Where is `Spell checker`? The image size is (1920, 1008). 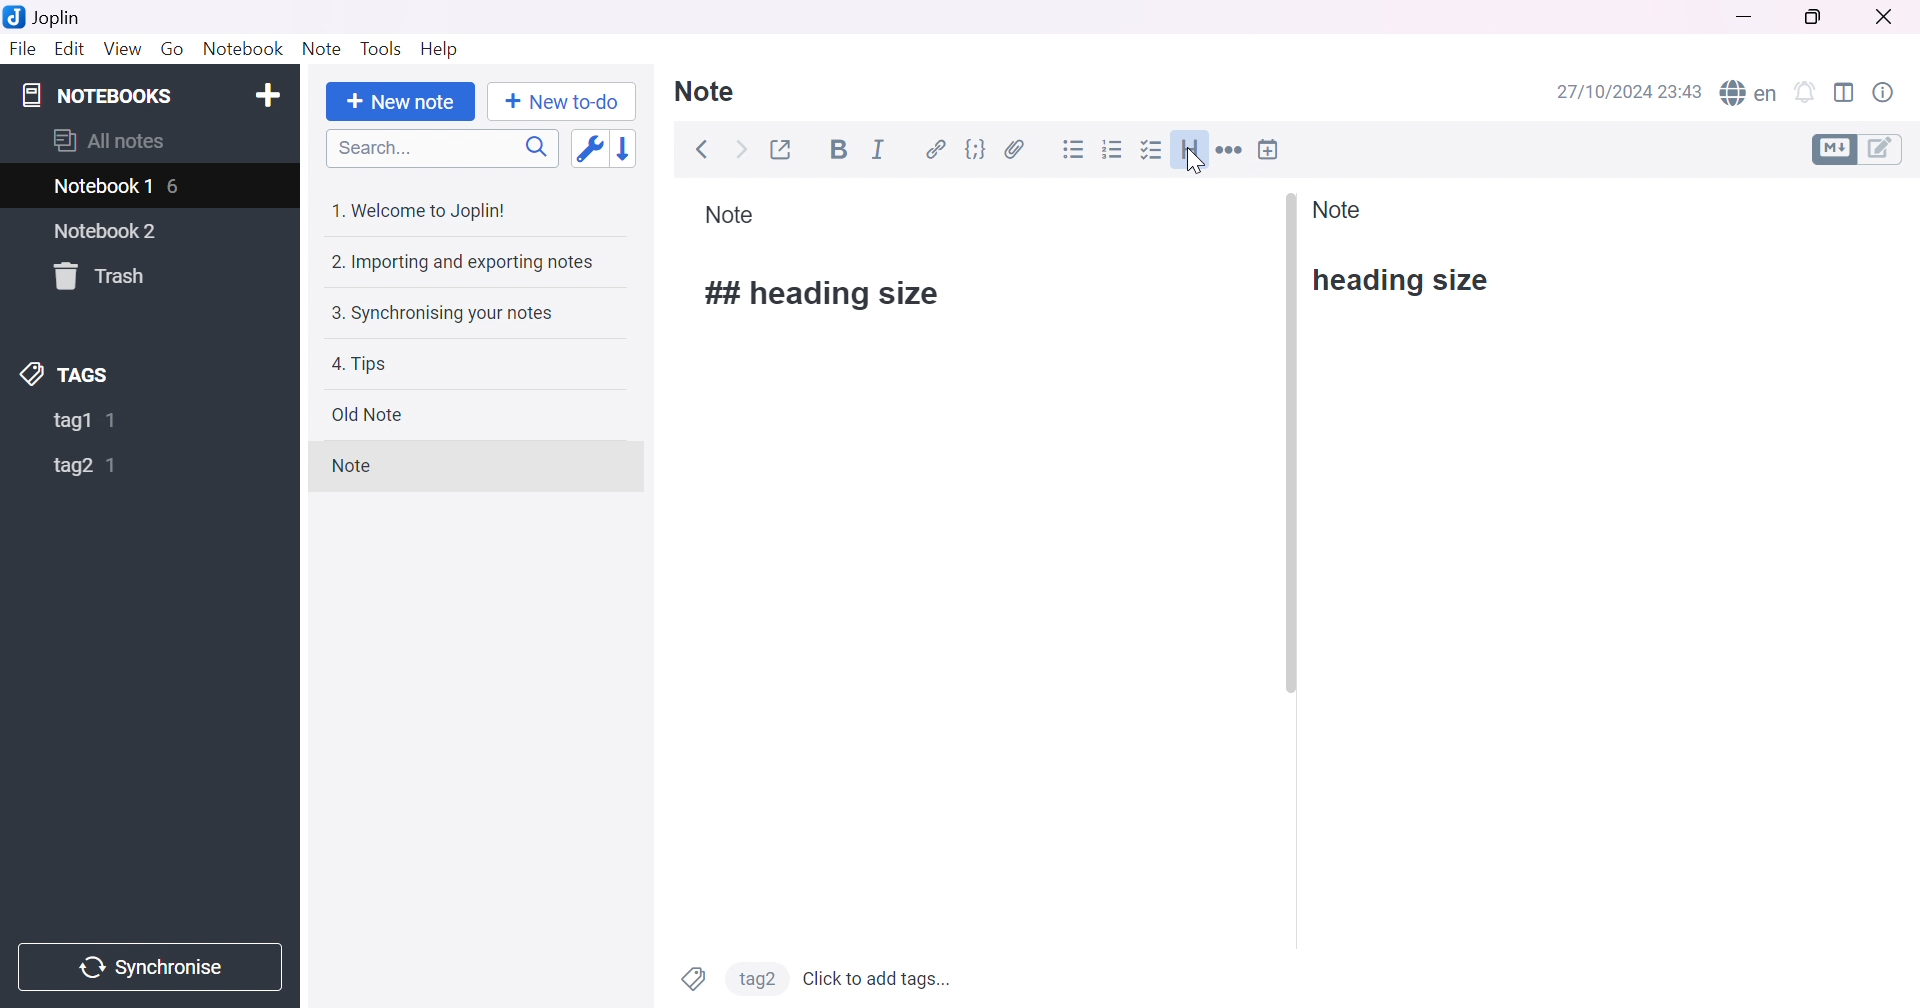
Spell checker is located at coordinates (1749, 95).